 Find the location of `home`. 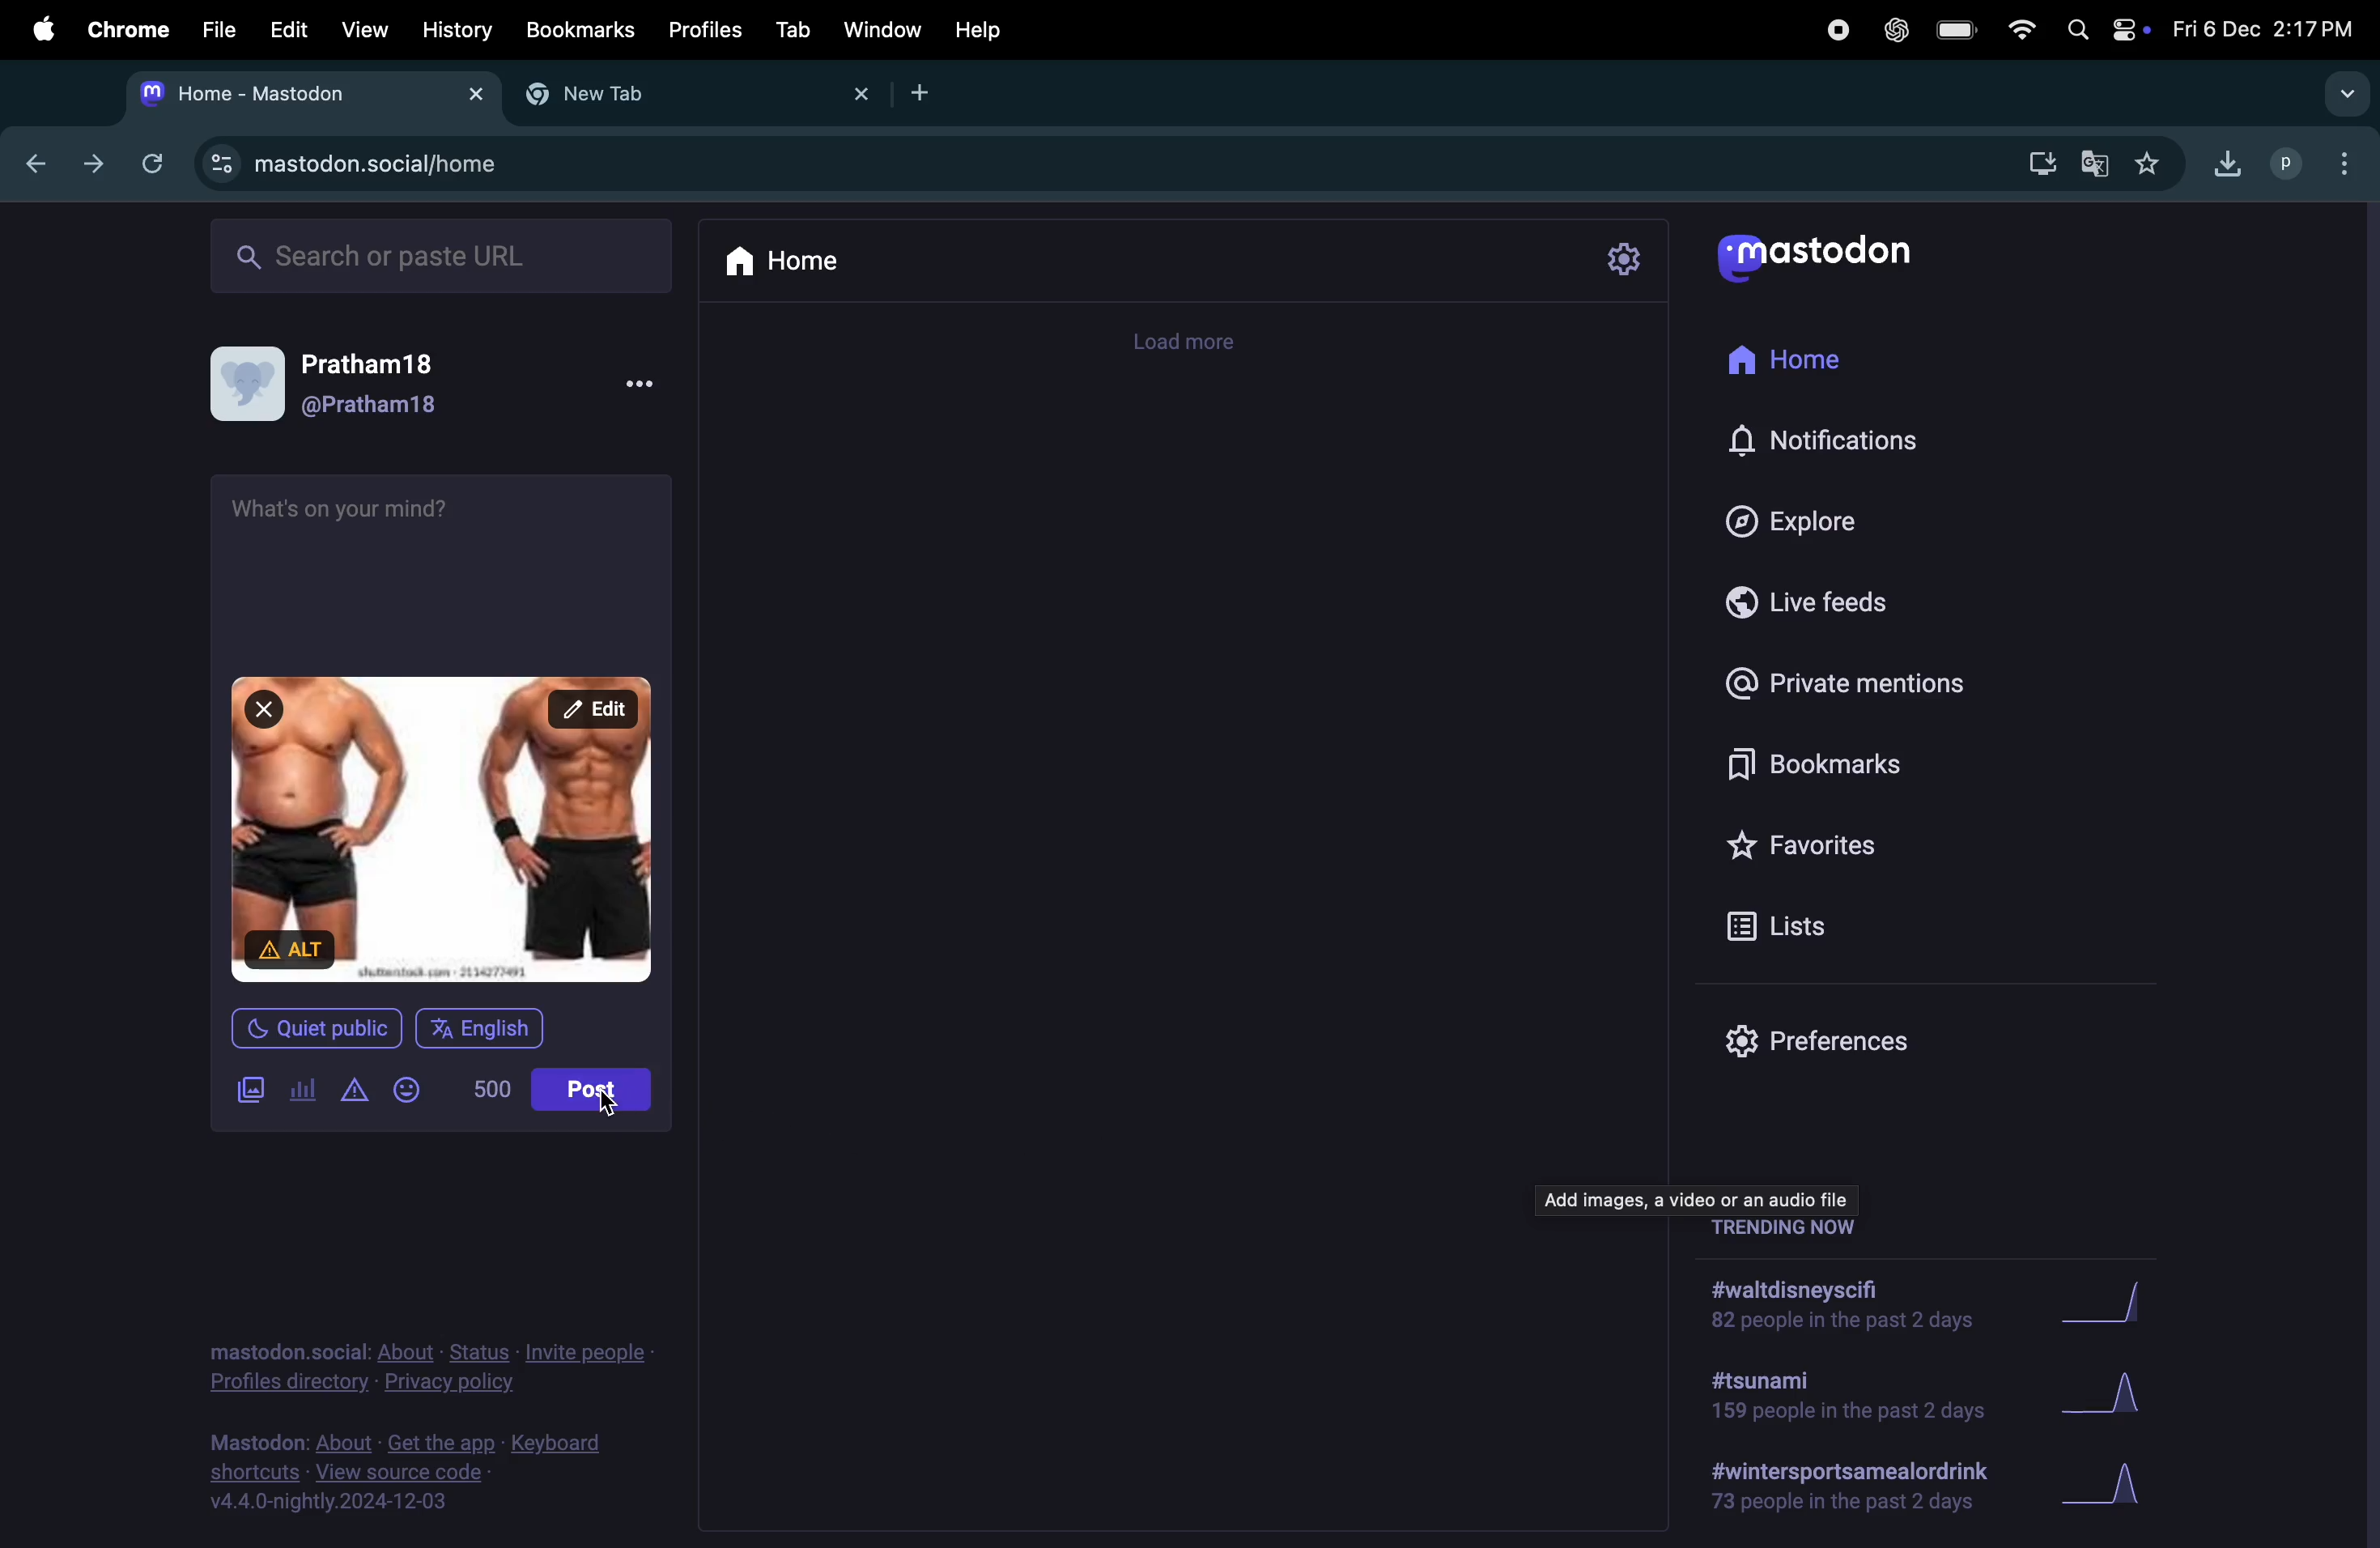

home is located at coordinates (789, 262).